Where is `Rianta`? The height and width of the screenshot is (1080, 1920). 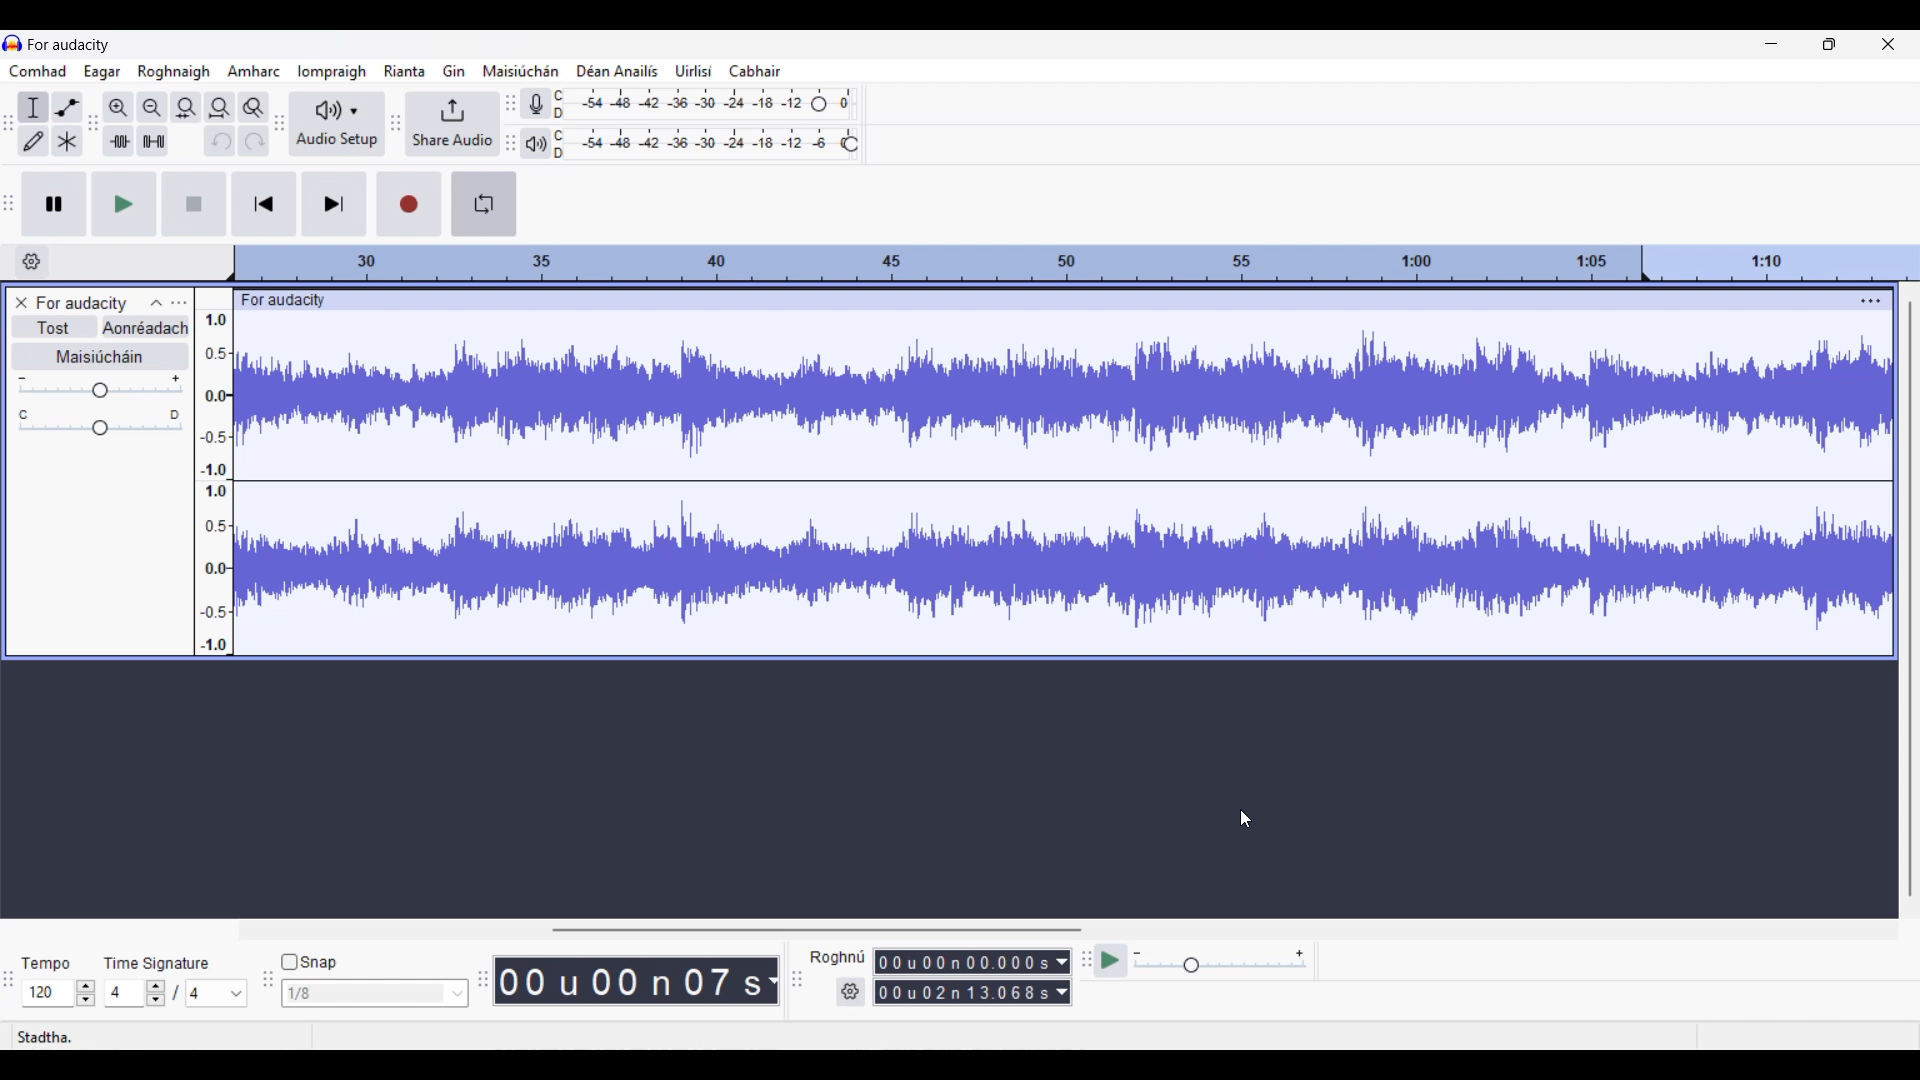
Rianta is located at coordinates (404, 71).